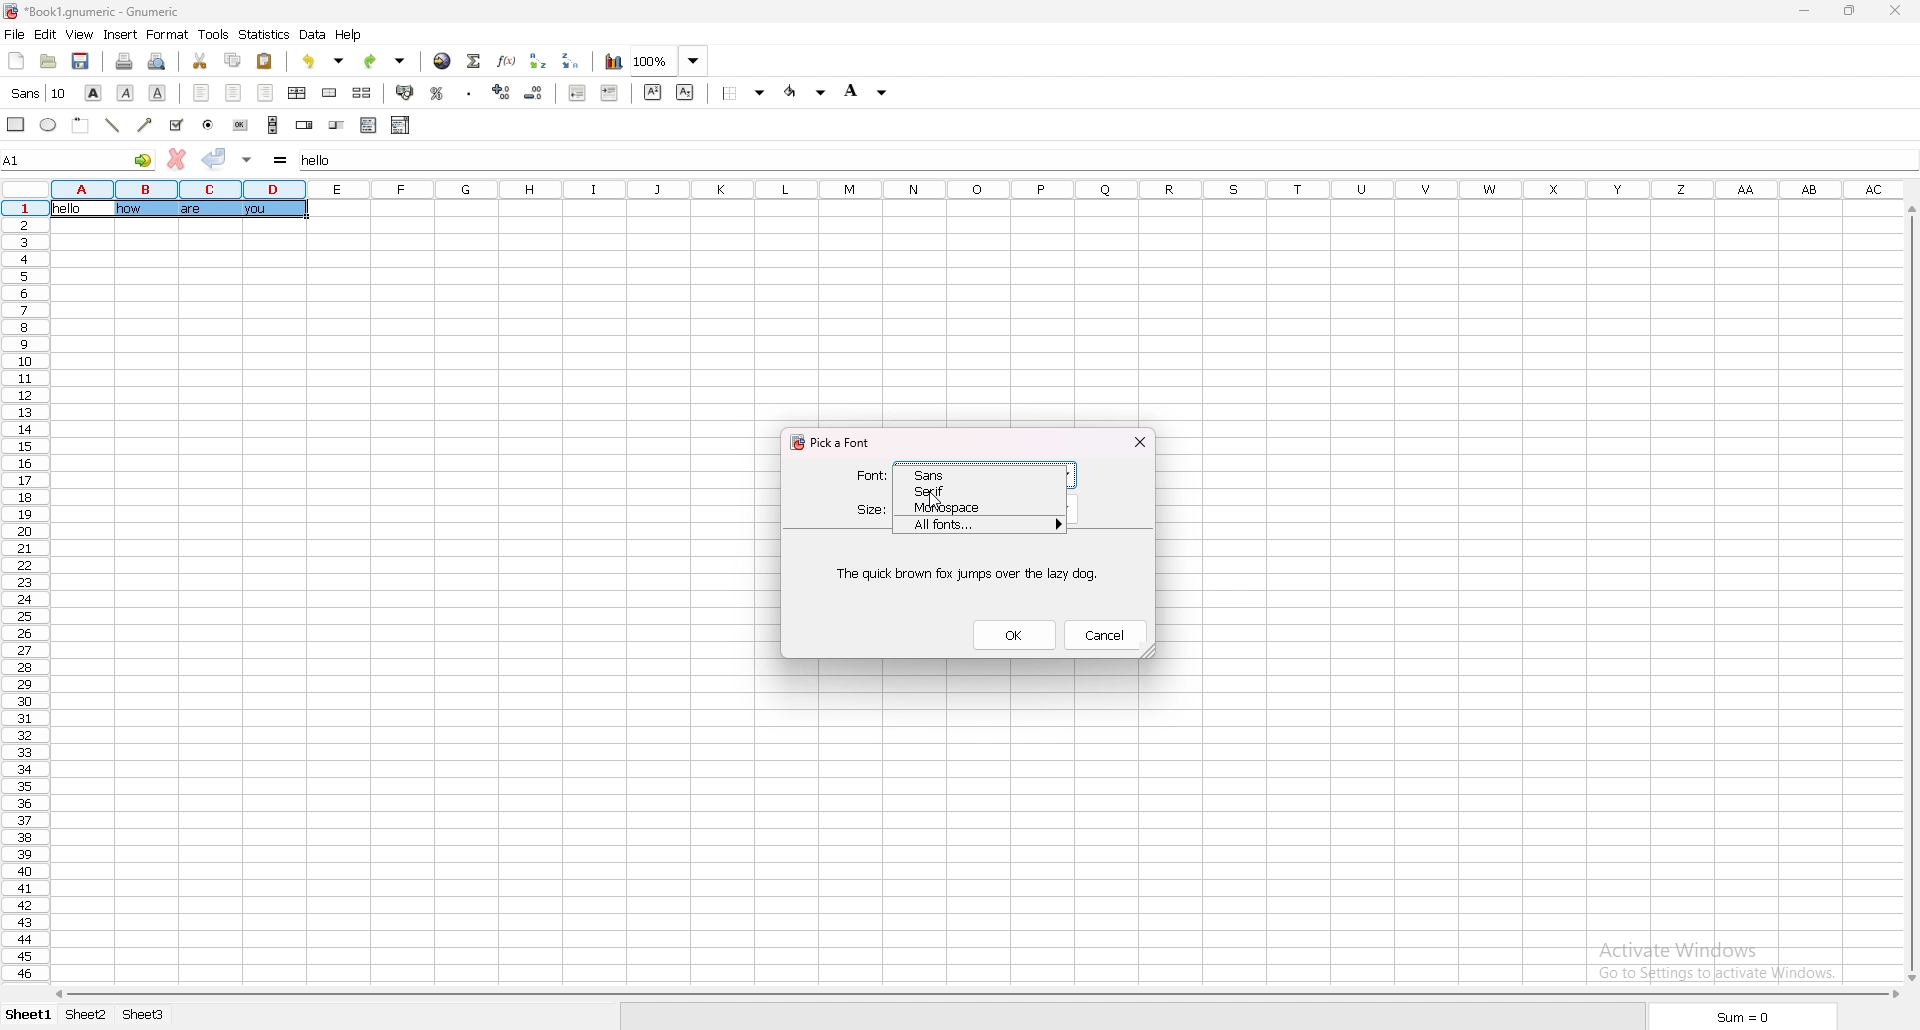  I want to click on all fonts, so click(982, 524).